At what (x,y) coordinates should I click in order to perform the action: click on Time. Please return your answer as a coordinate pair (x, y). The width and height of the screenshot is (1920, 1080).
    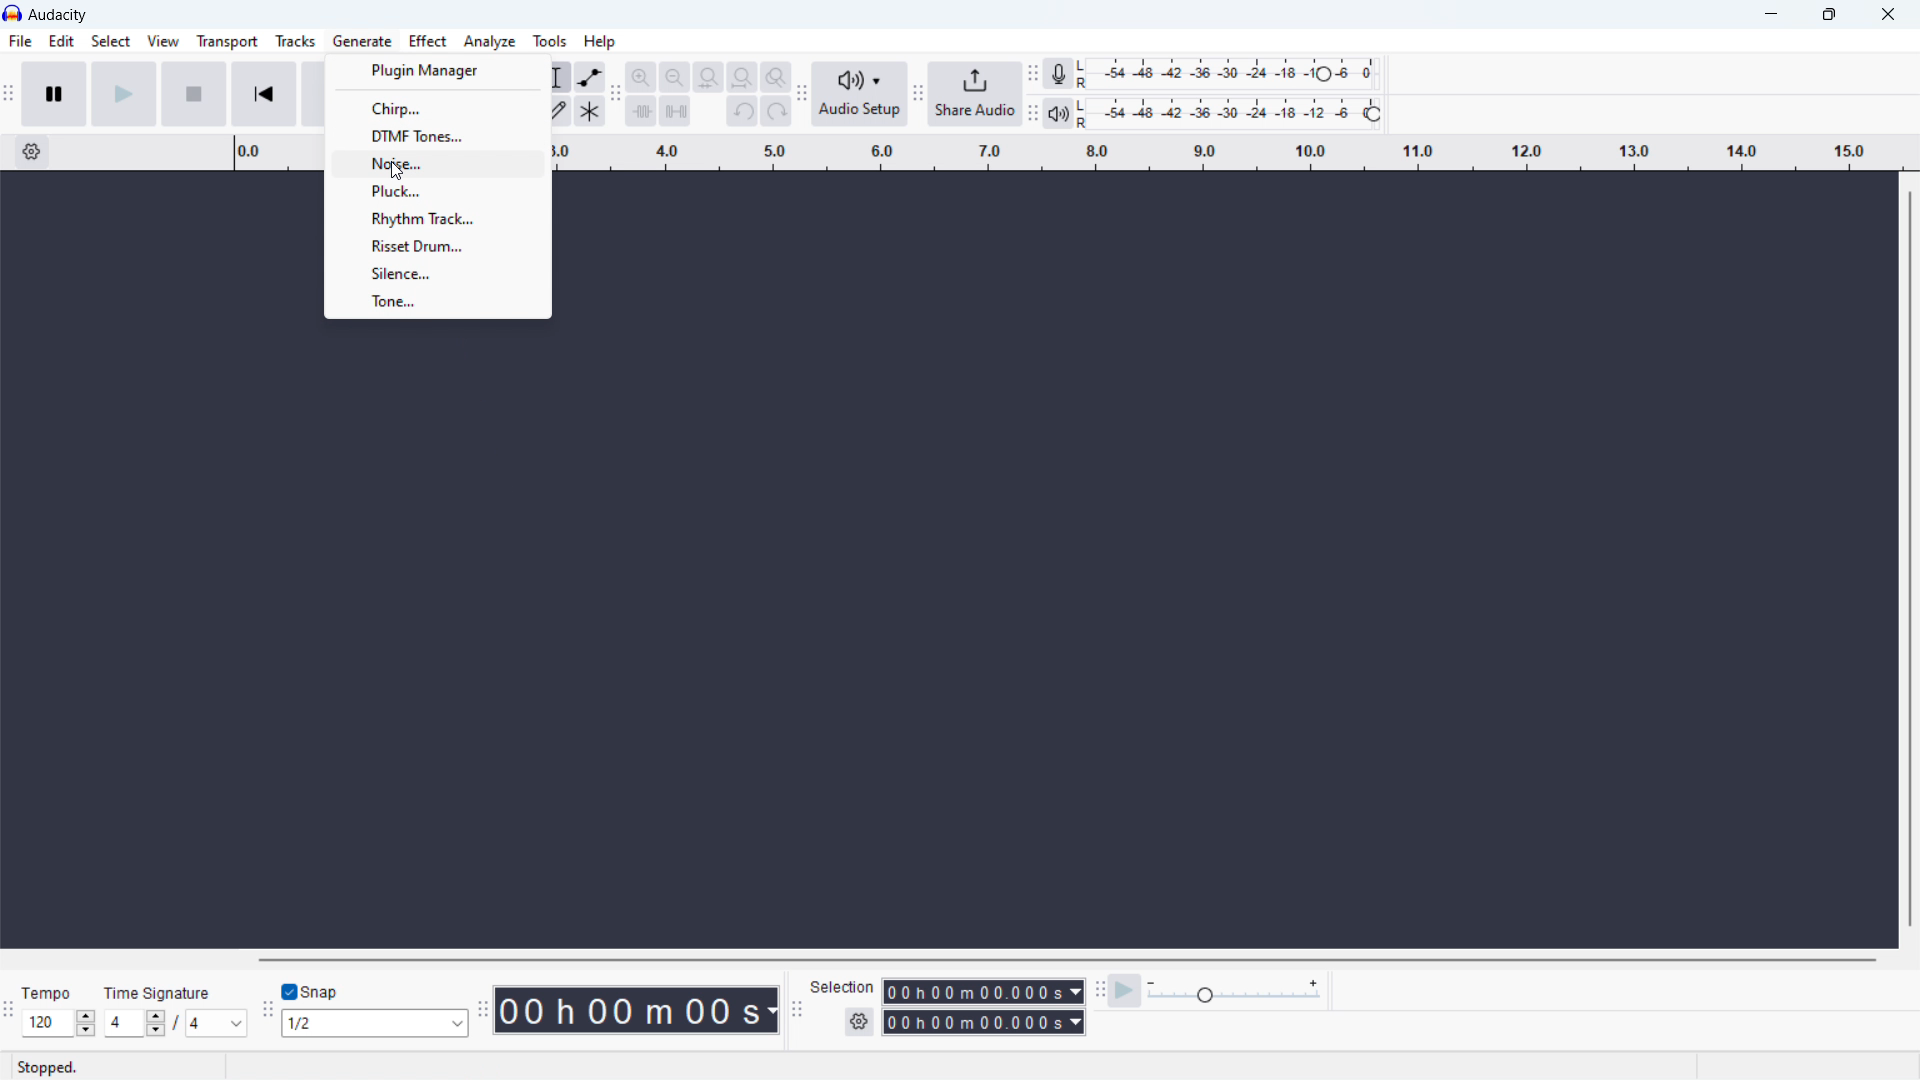
    Looking at the image, I should click on (49, 992).